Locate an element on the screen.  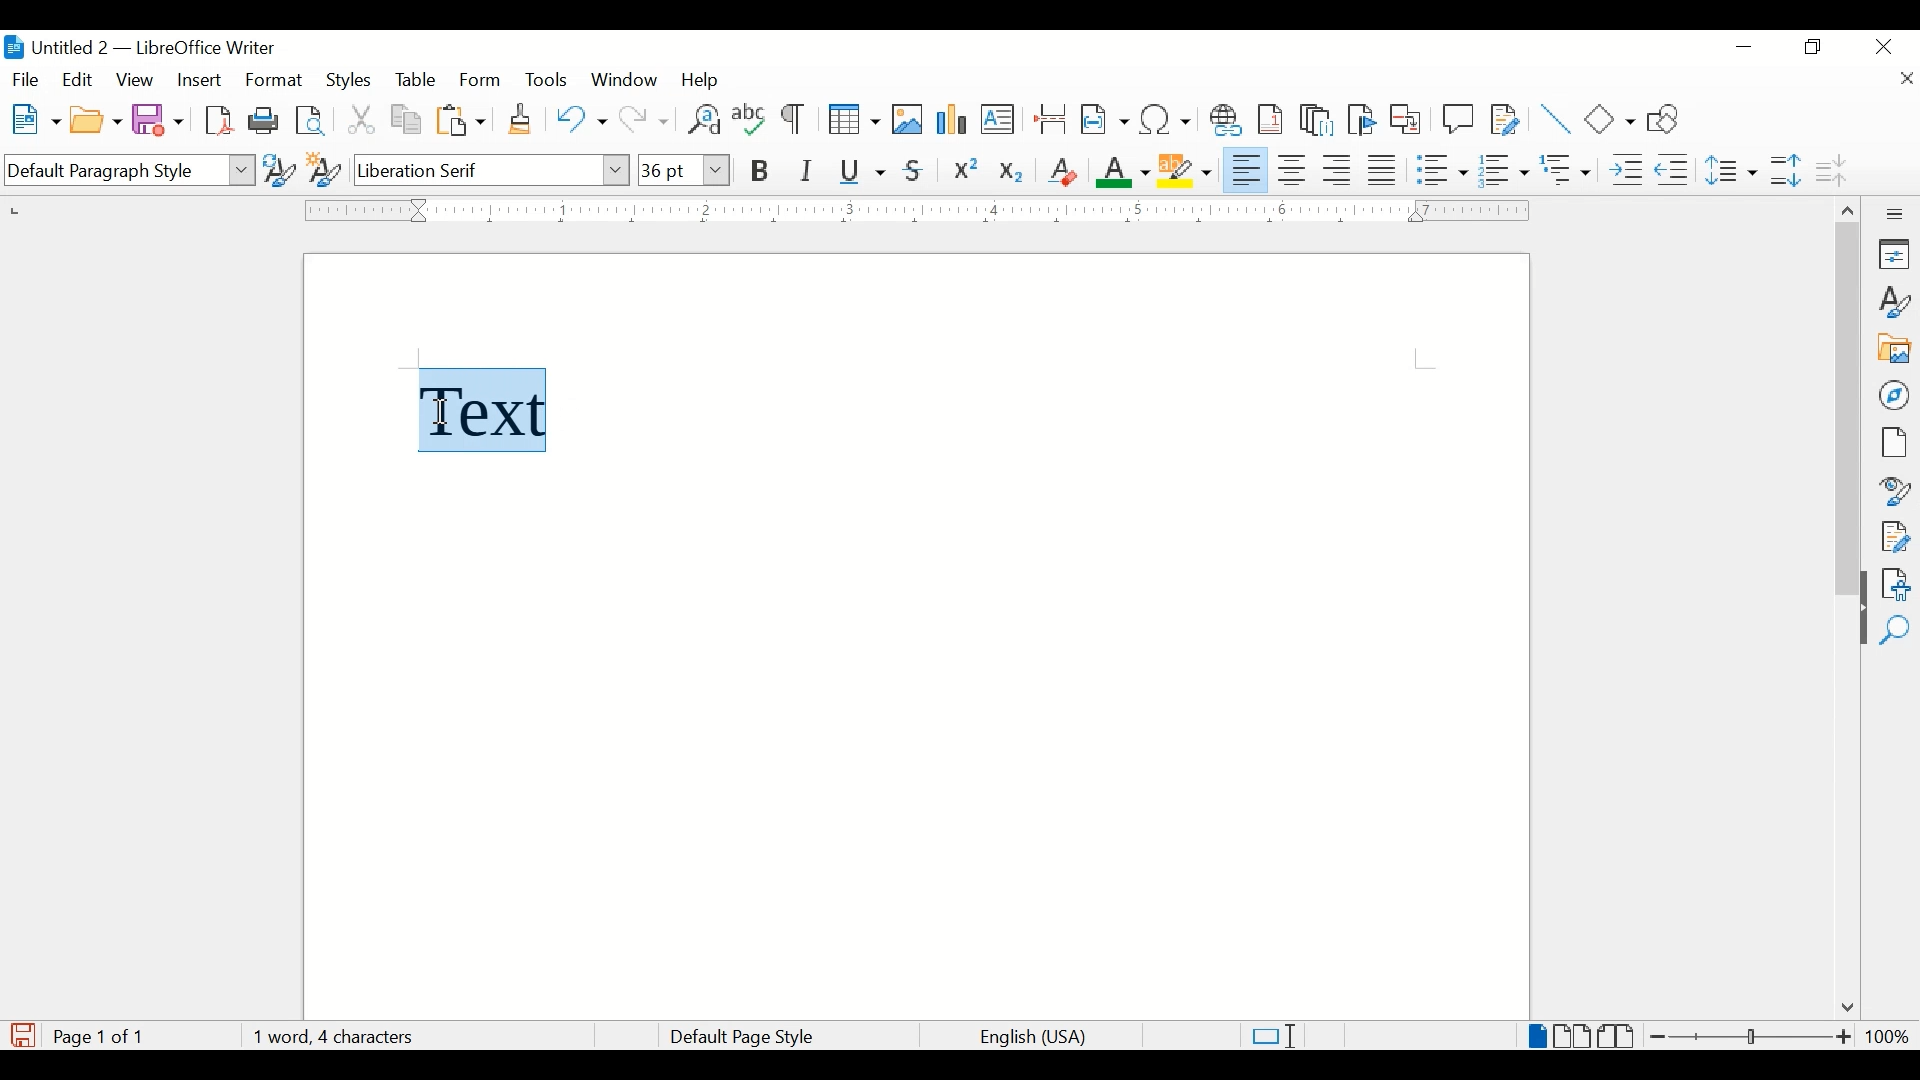
toggle print preview is located at coordinates (312, 120).